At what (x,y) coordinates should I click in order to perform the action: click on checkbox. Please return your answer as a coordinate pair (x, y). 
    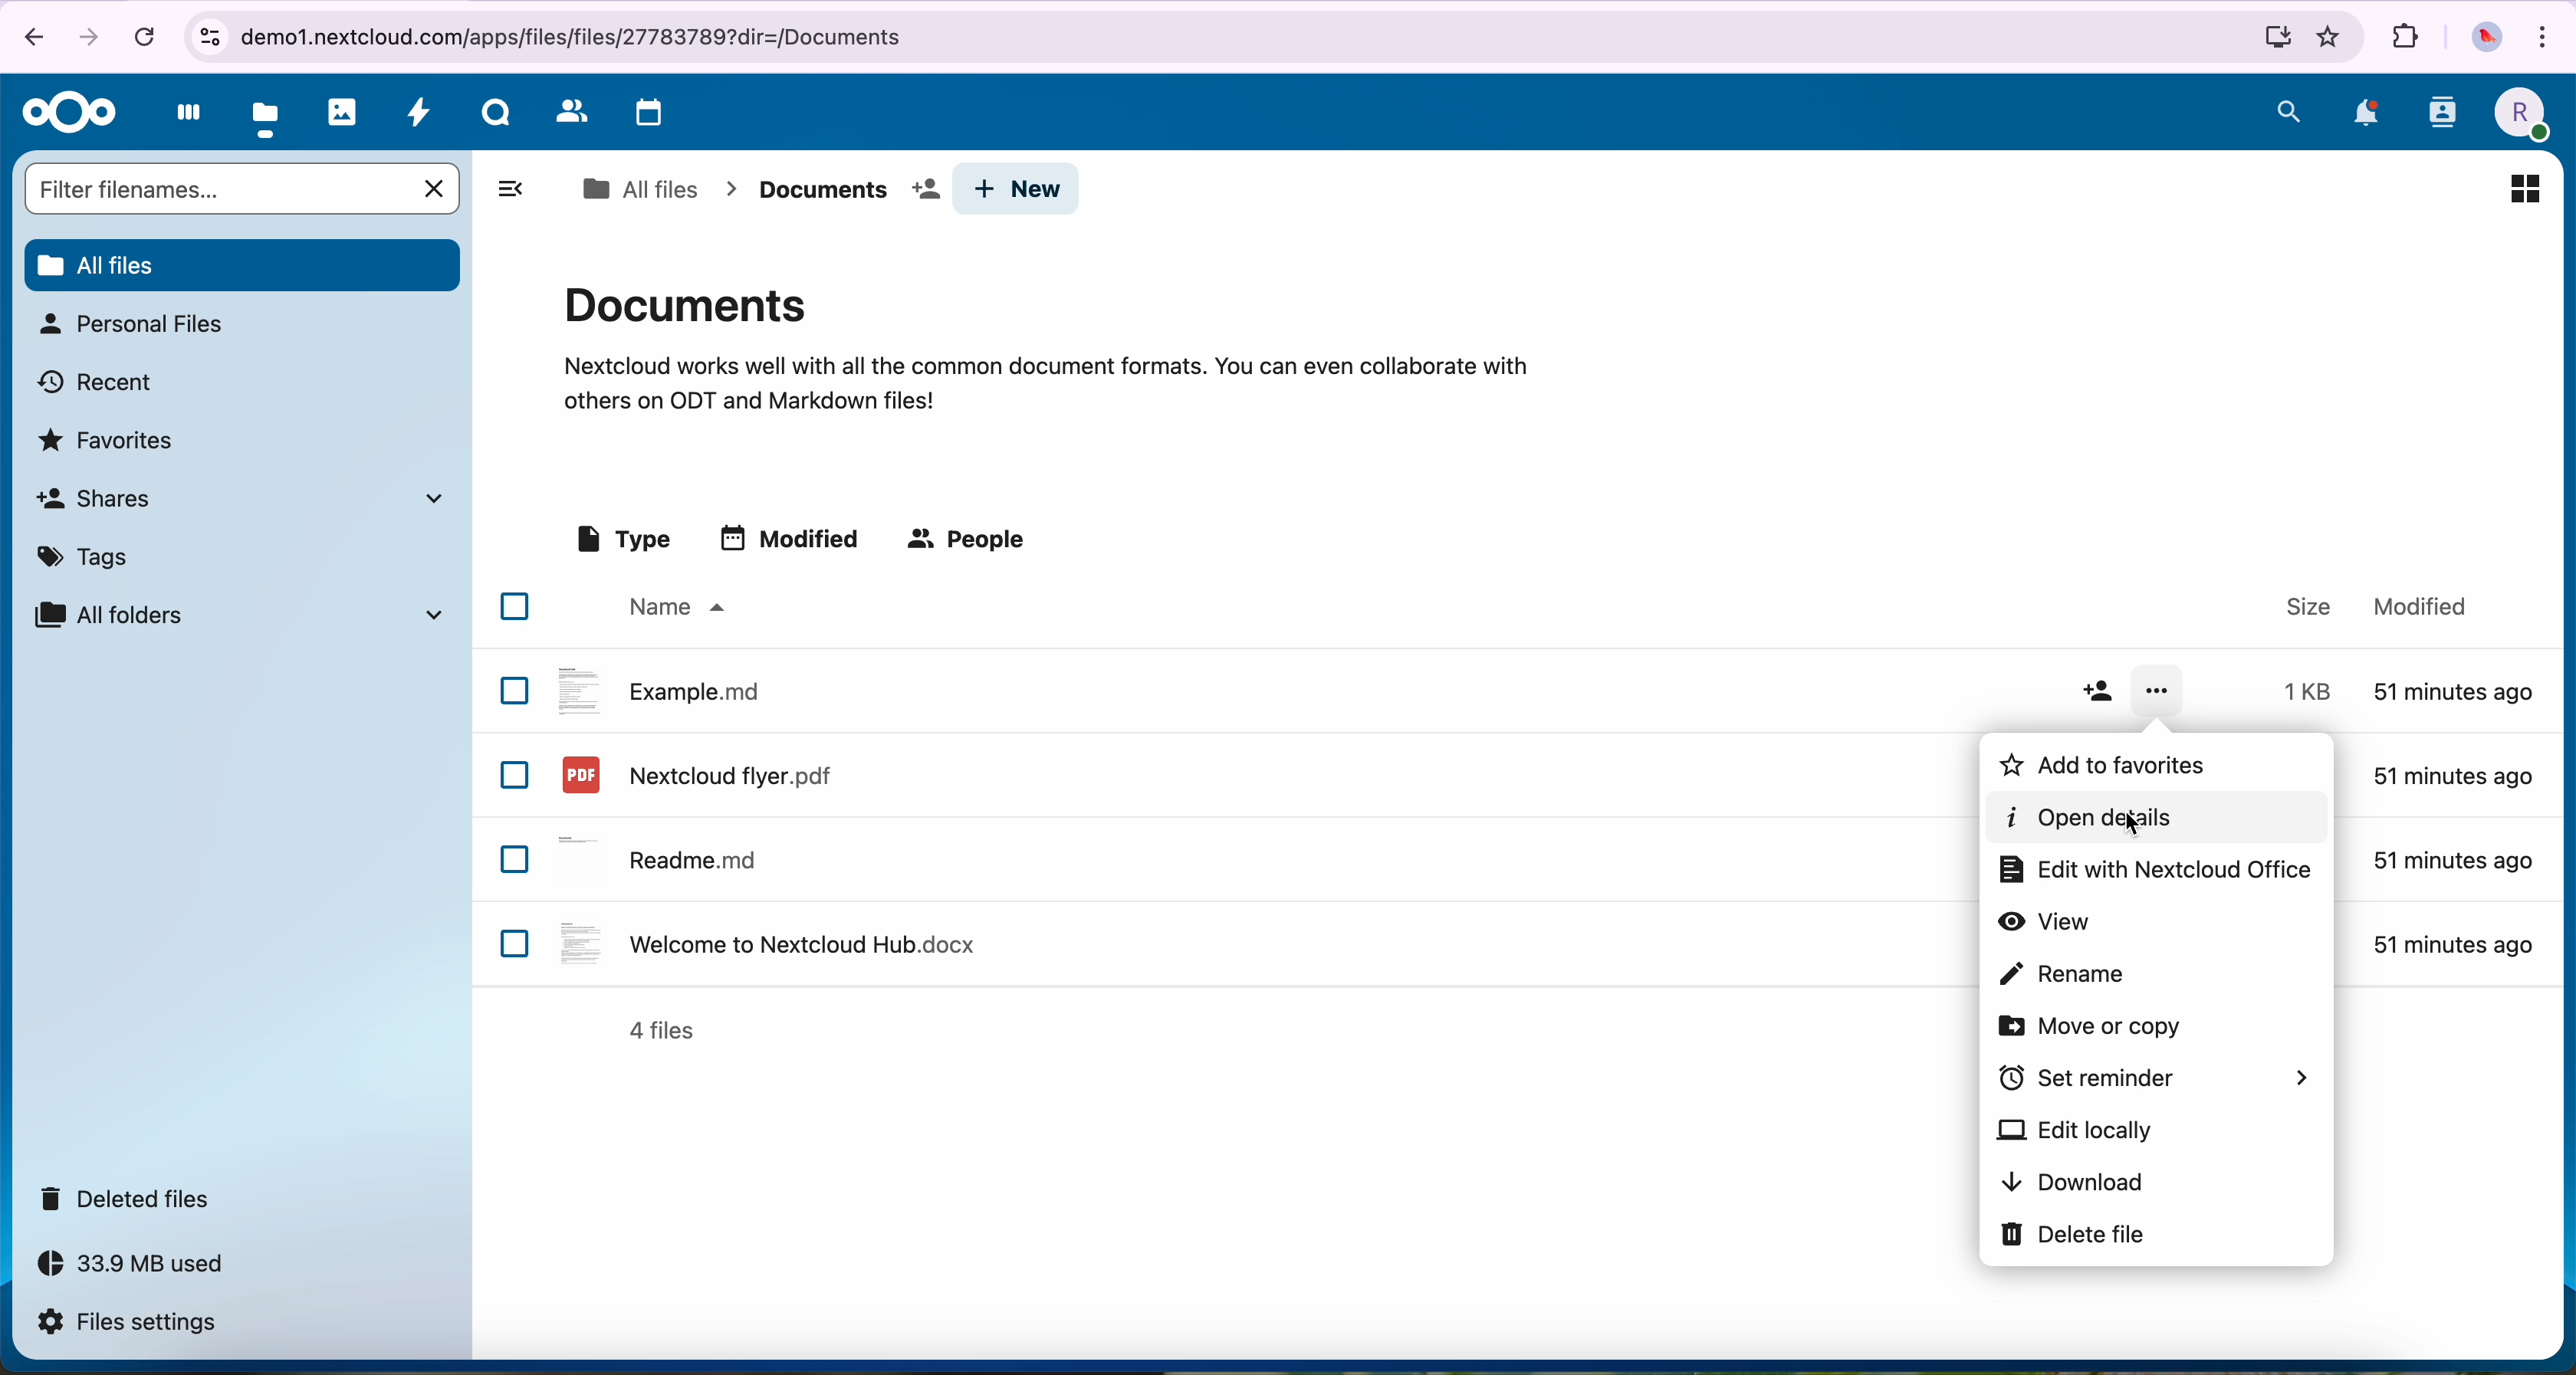
    Looking at the image, I should click on (515, 606).